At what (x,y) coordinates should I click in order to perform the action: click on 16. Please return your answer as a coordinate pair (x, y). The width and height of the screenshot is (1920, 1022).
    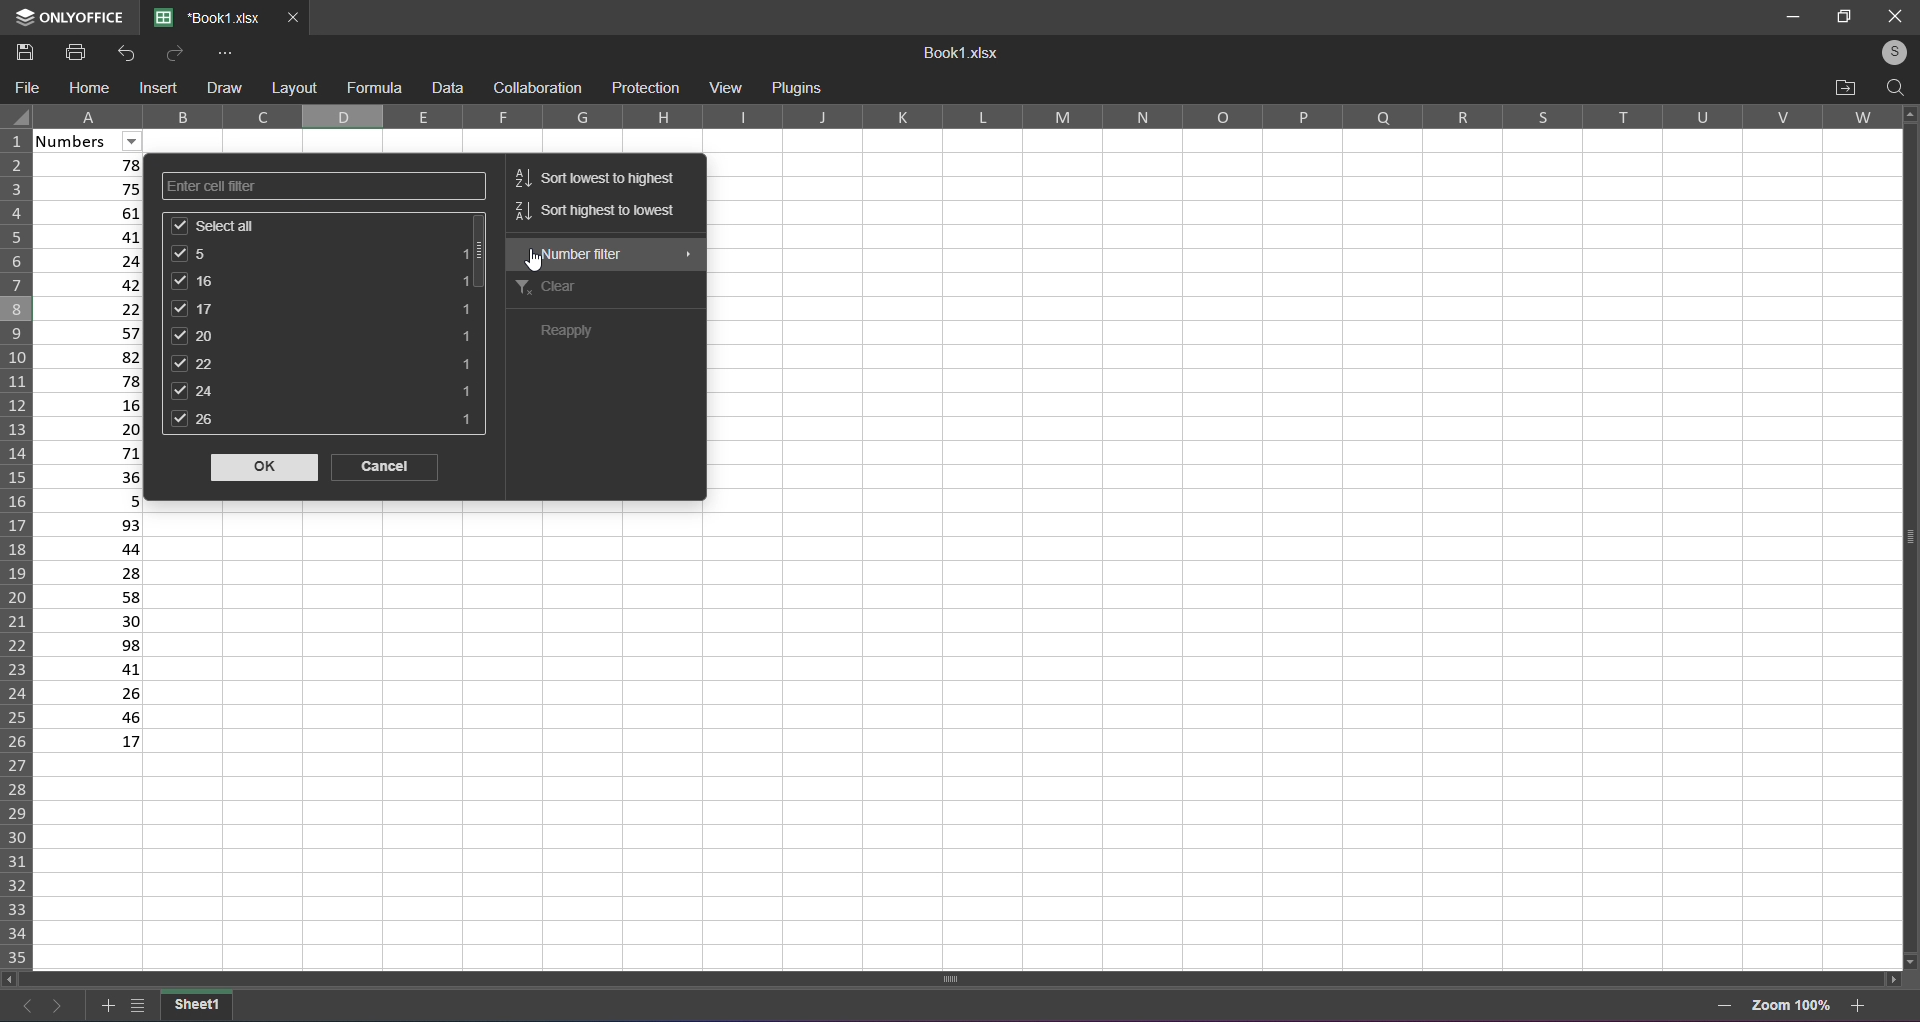
    Looking at the image, I should click on (323, 280).